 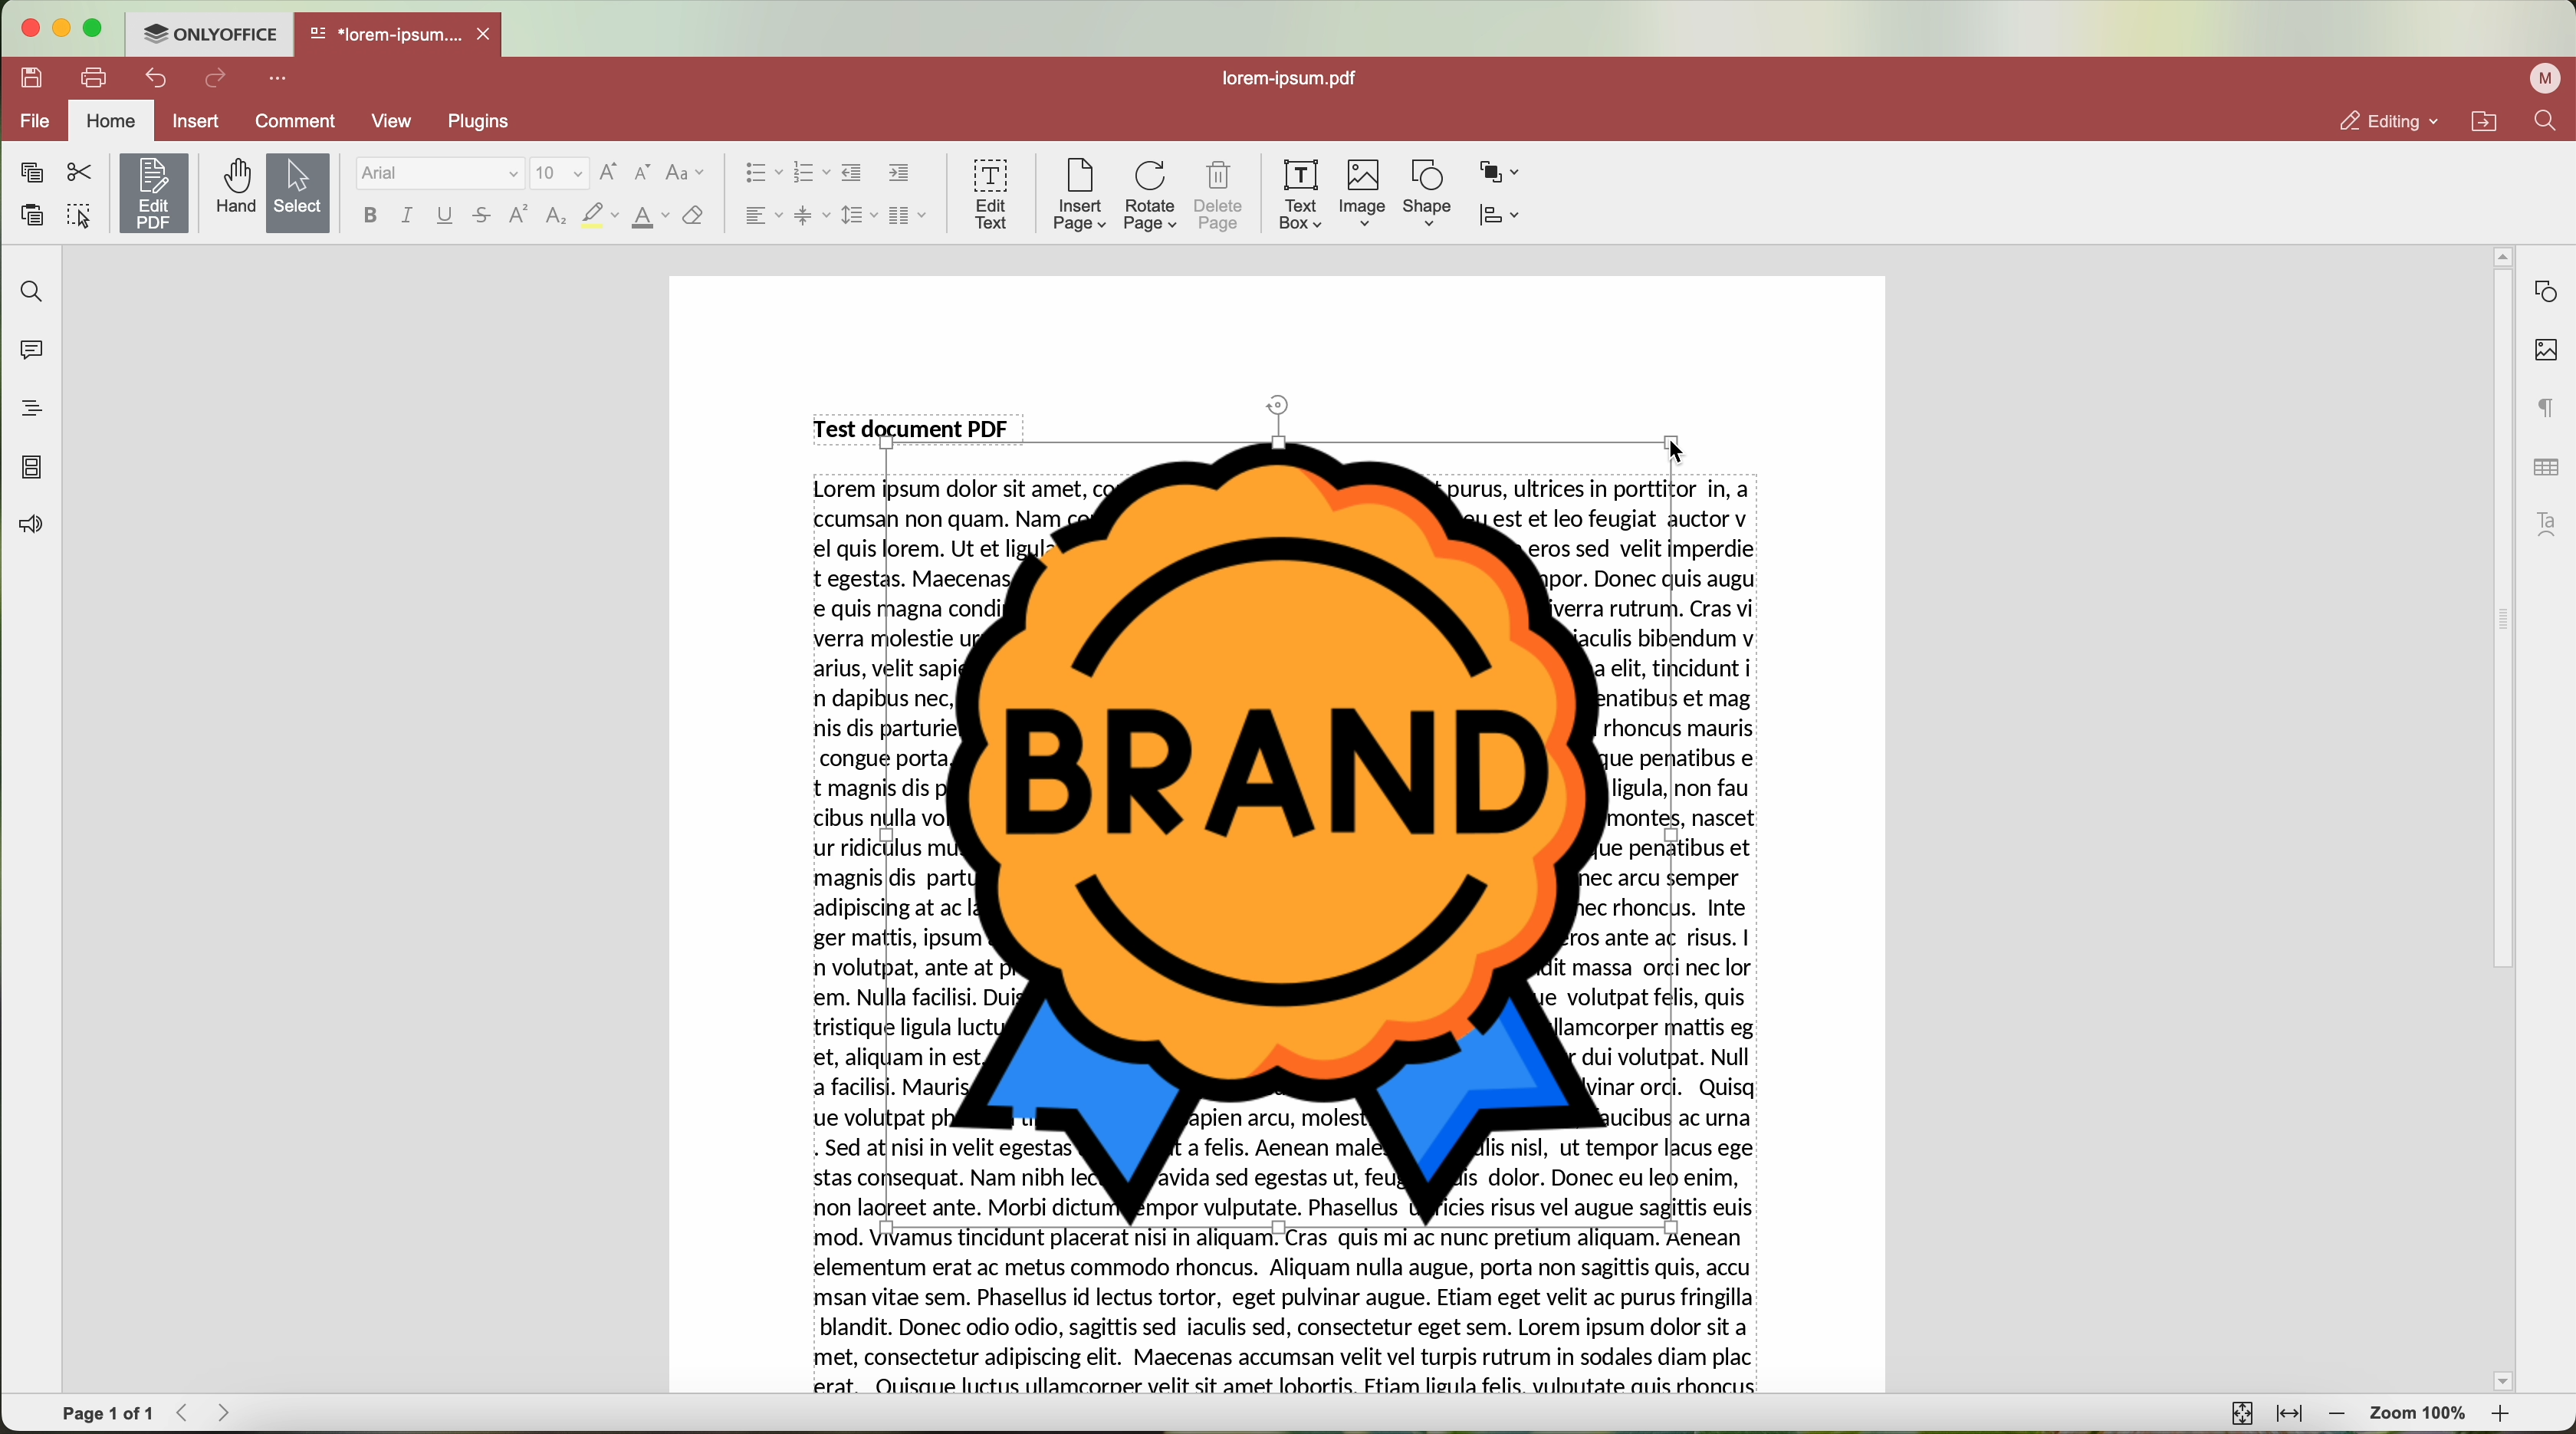 What do you see at coordinates (399, 121) in the screenshot?
I see `view` at bounding box center [399, 121].